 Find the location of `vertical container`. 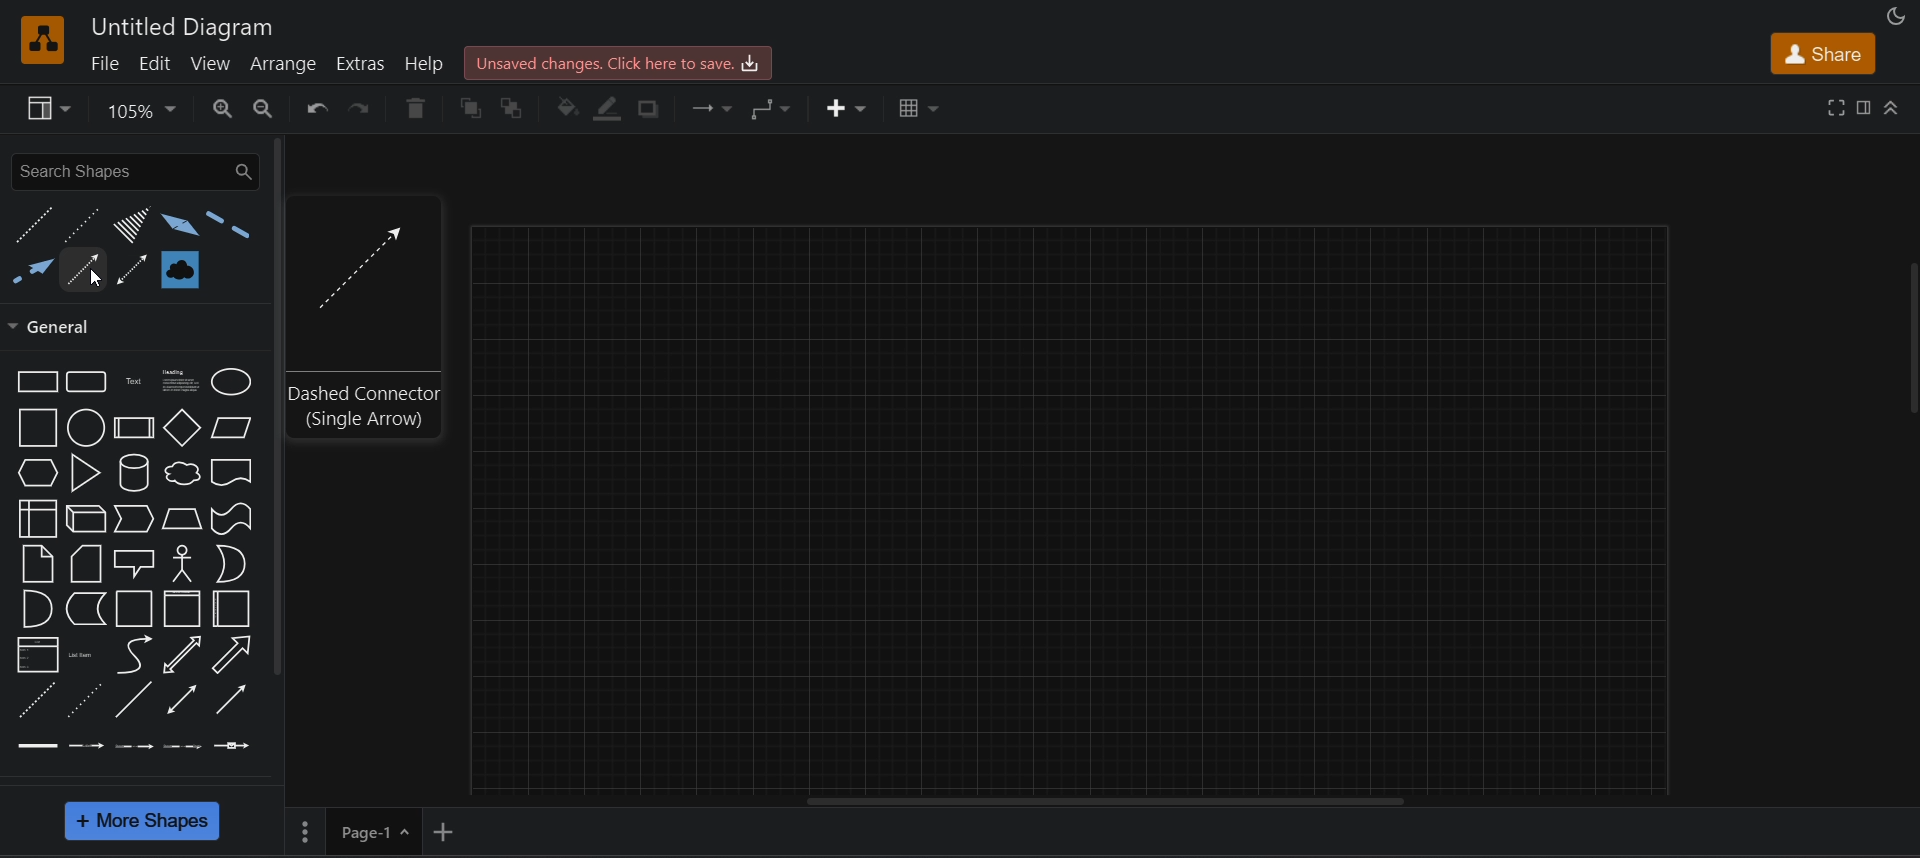

vertical container is located at coordinates (185, 608).